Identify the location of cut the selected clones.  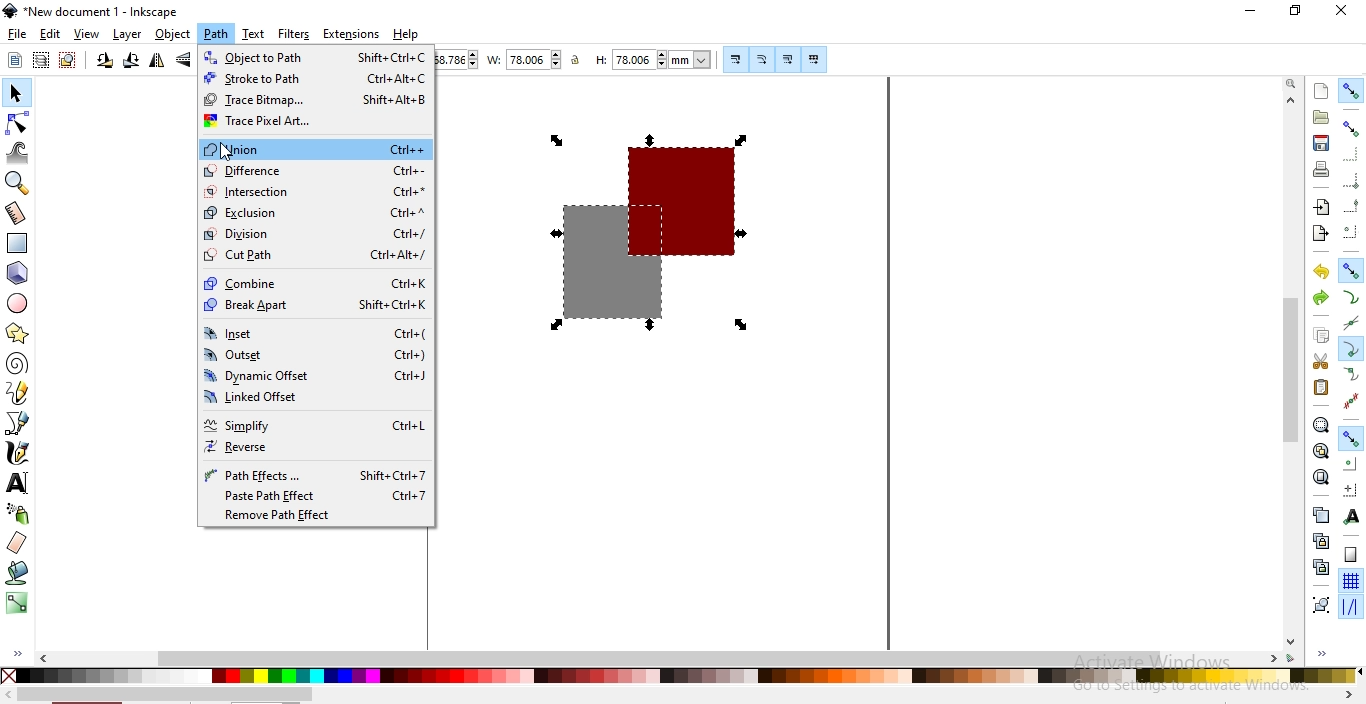
(1321, 566).